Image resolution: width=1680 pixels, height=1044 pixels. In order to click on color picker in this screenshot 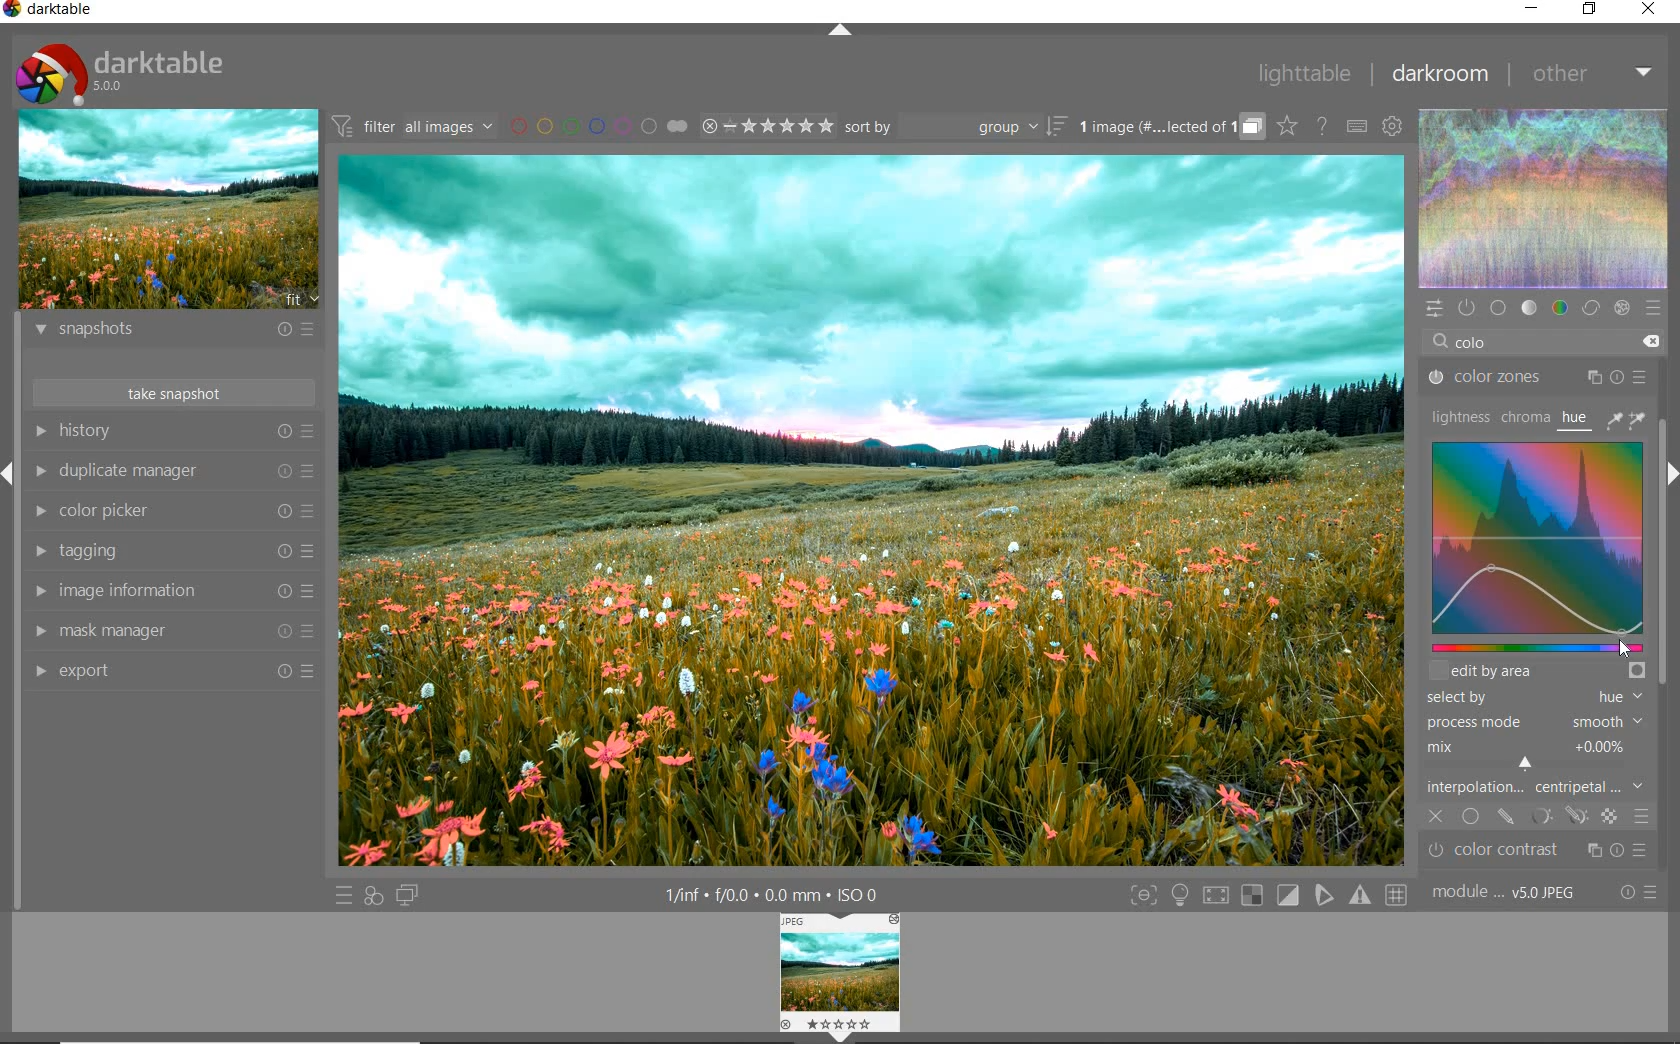, I will do `click(173, 510)`.